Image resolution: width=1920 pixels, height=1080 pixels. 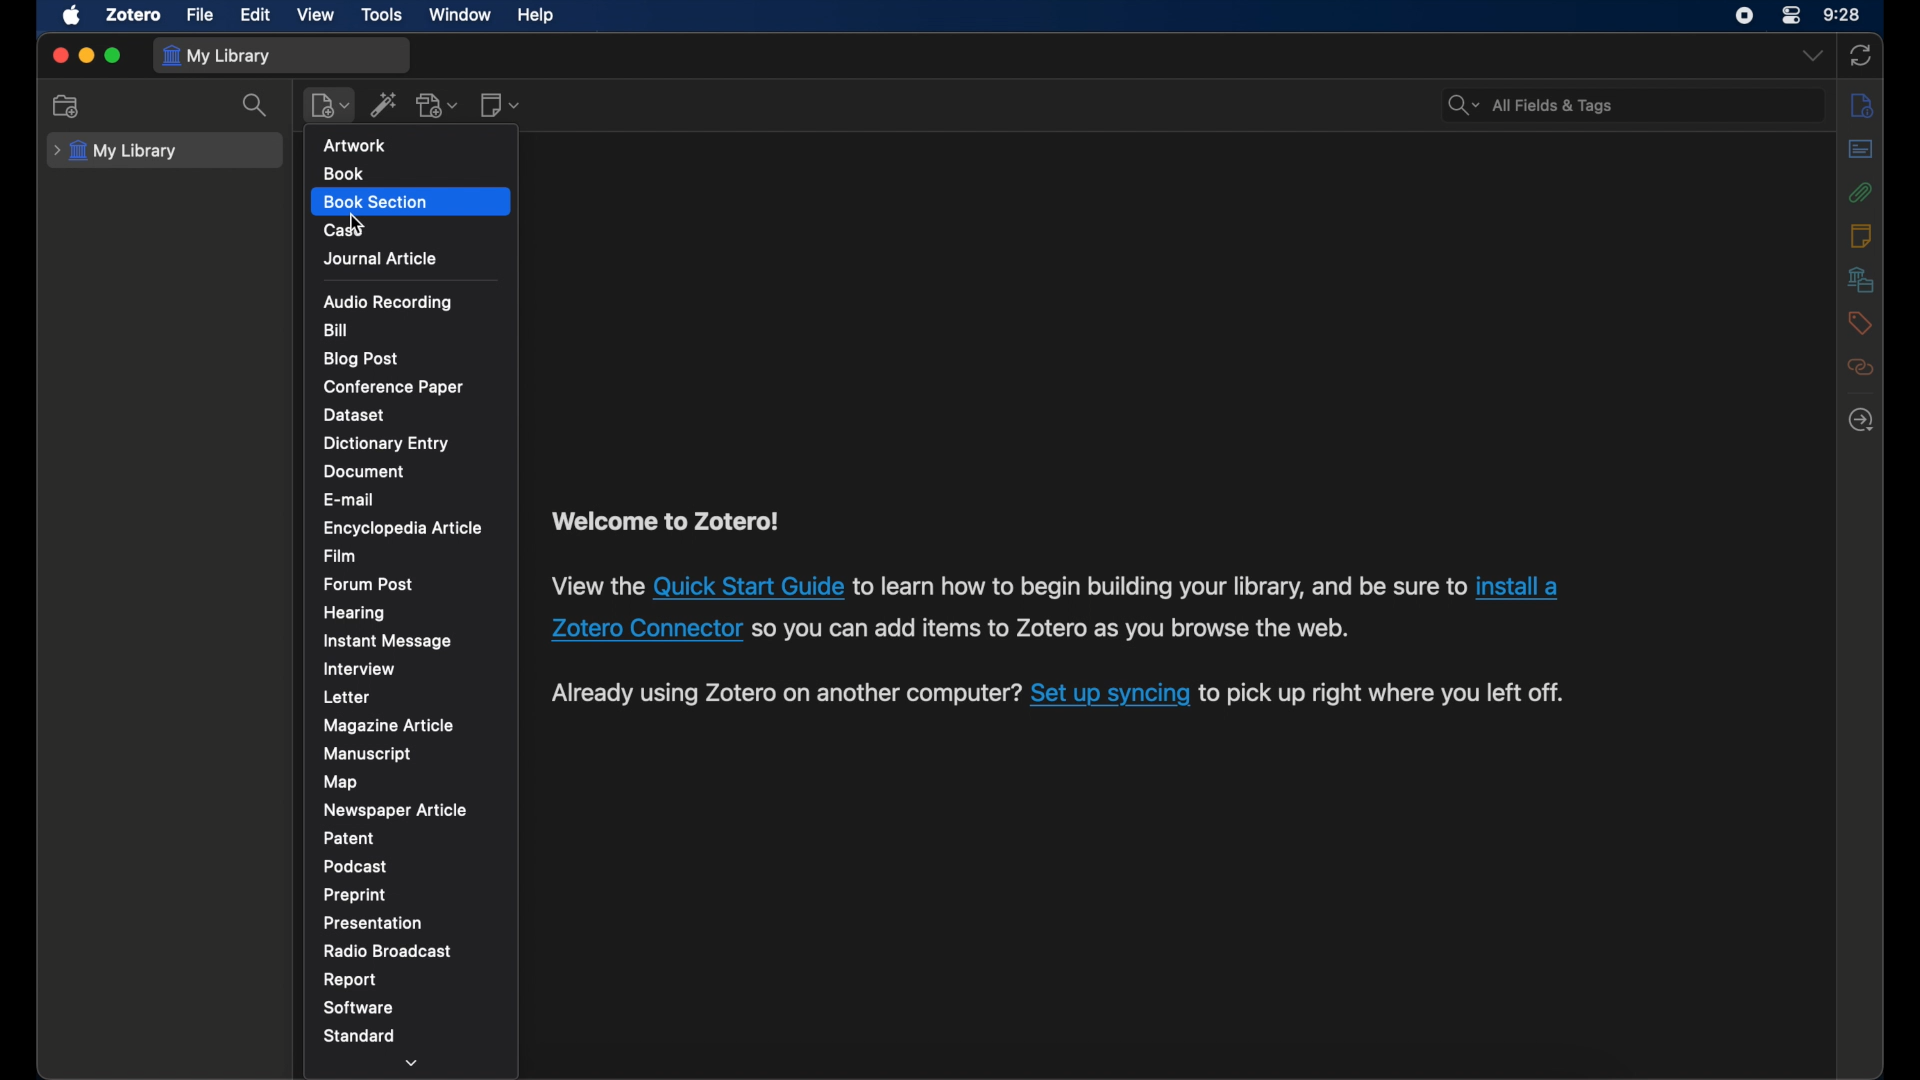 What do you see at coordinates (348, 837) in the screenshot?
I see `patent` at bounding box center [348, 837].